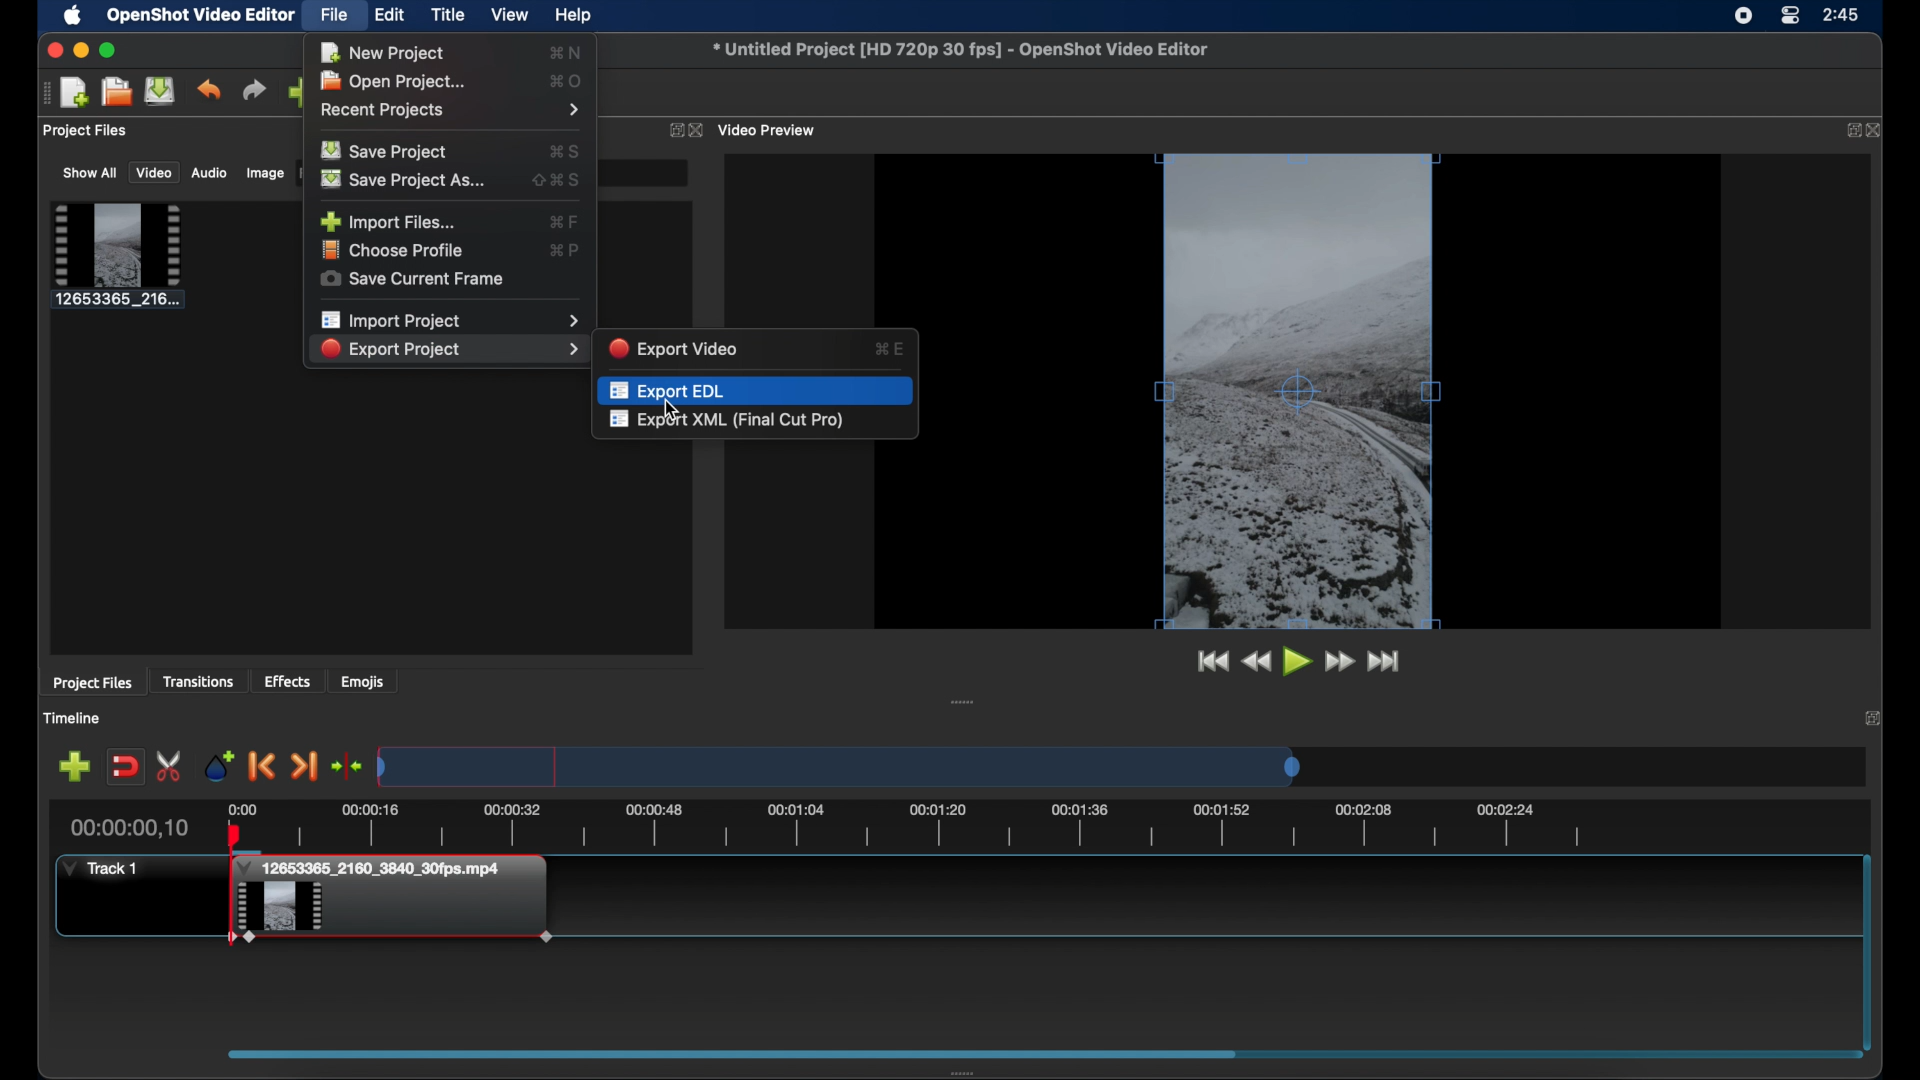  Describe the element at coordinates (449, 350) in the screenshot. I see `export video menu` at that location.